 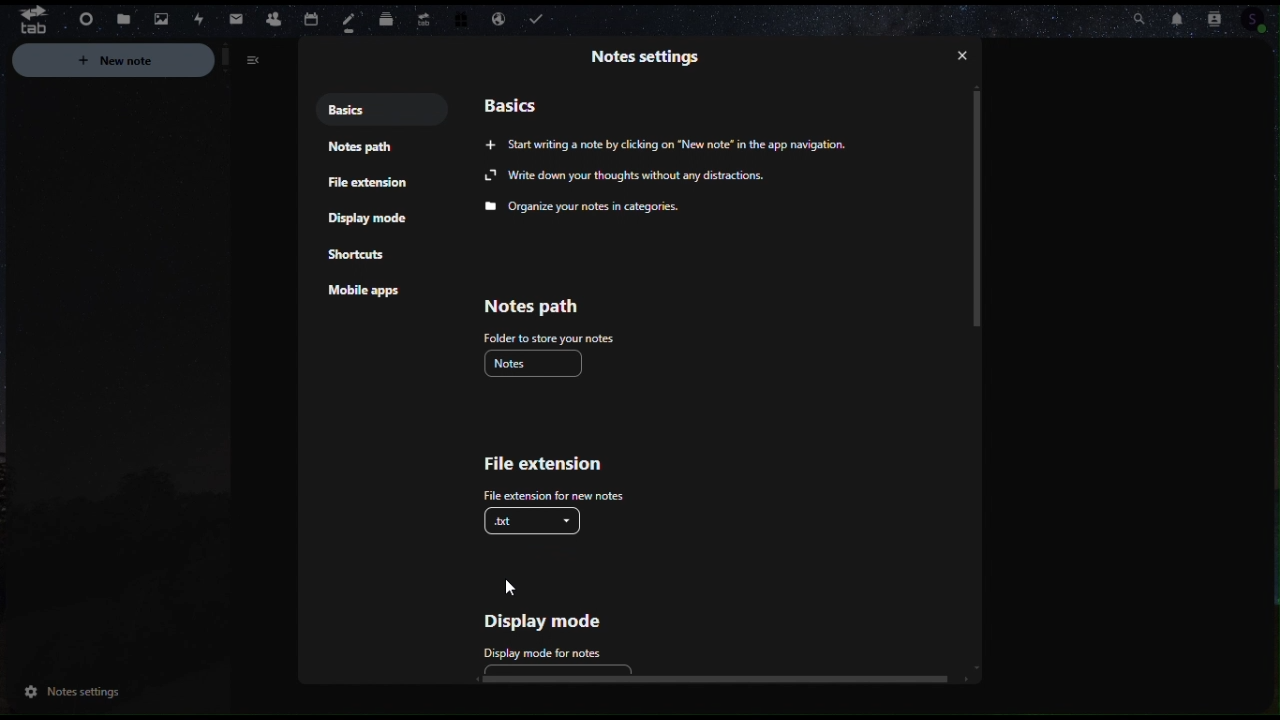 What do you see at coordinates (1134, 15) in the screenshot?
I see `Search bar` at bounding box center [1134, 15].